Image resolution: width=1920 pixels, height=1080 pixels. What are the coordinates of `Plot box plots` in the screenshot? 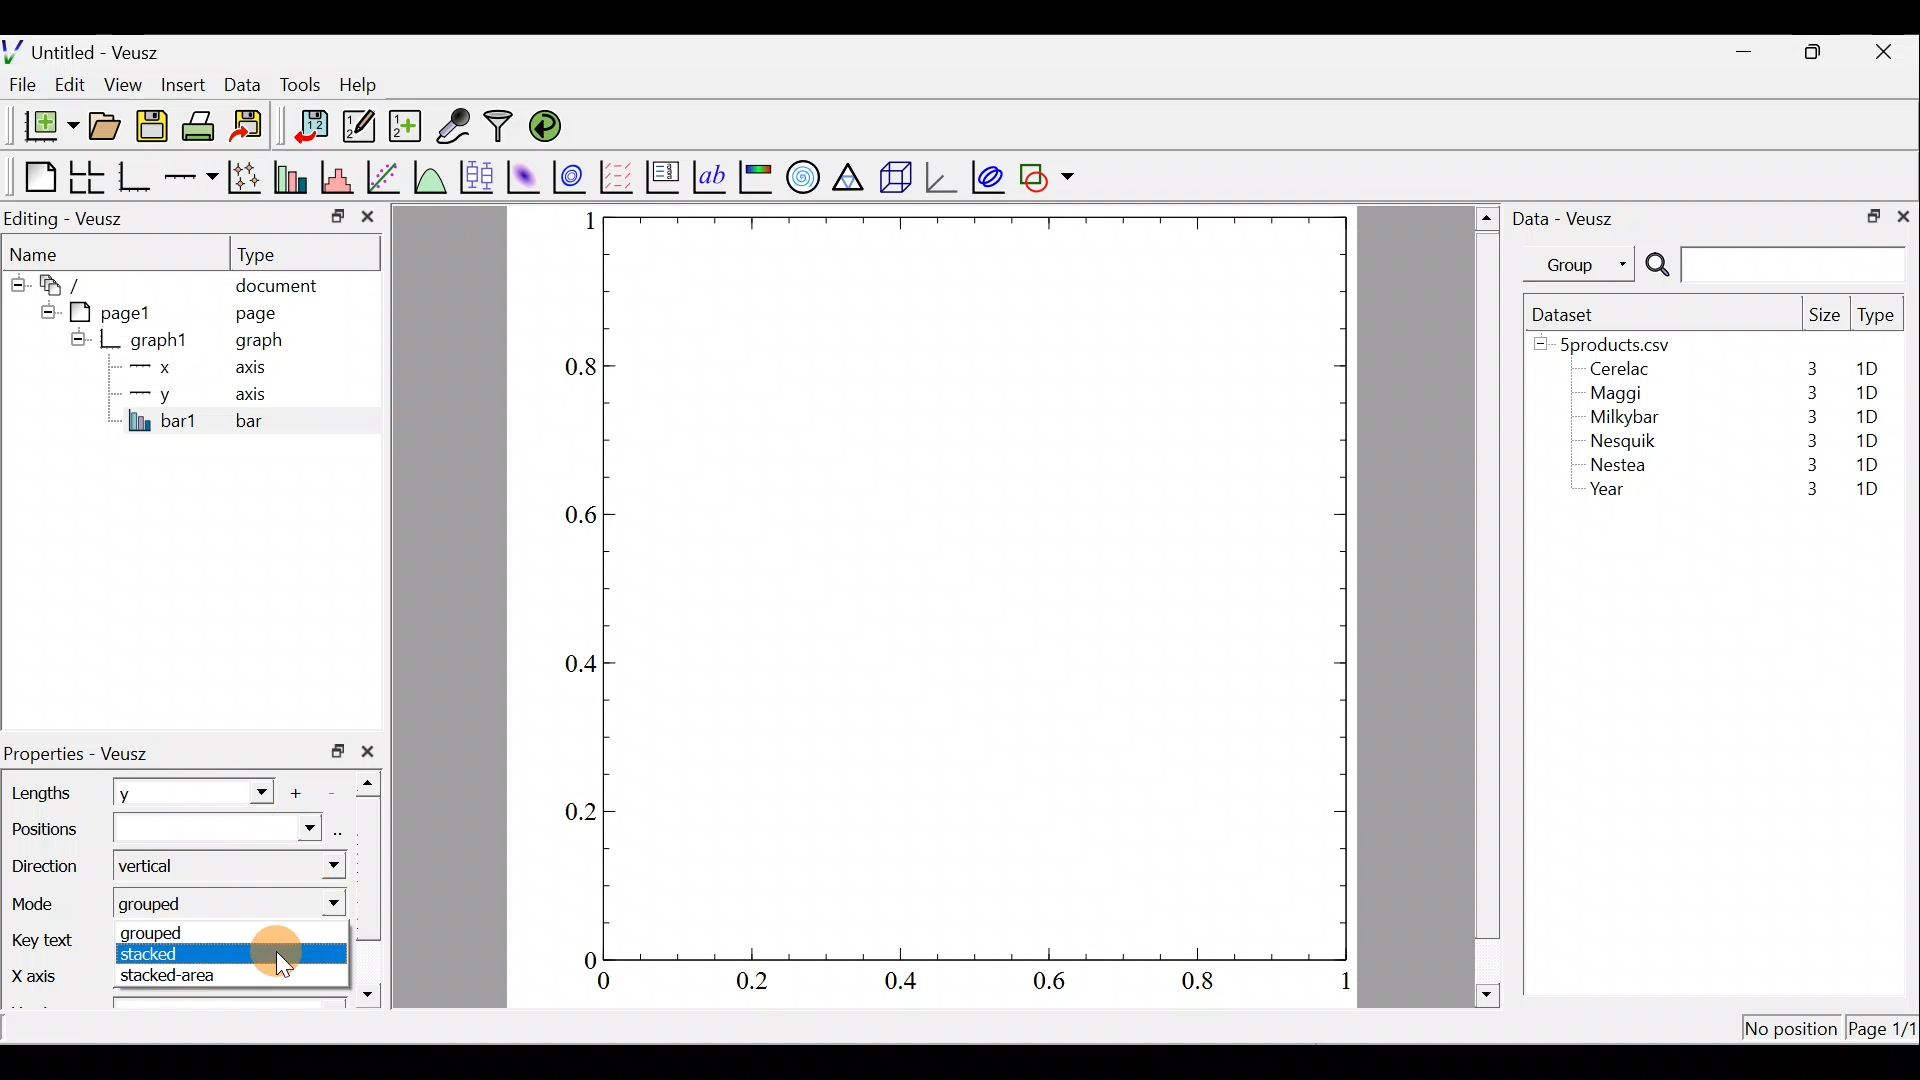 It's located at (479, 176).